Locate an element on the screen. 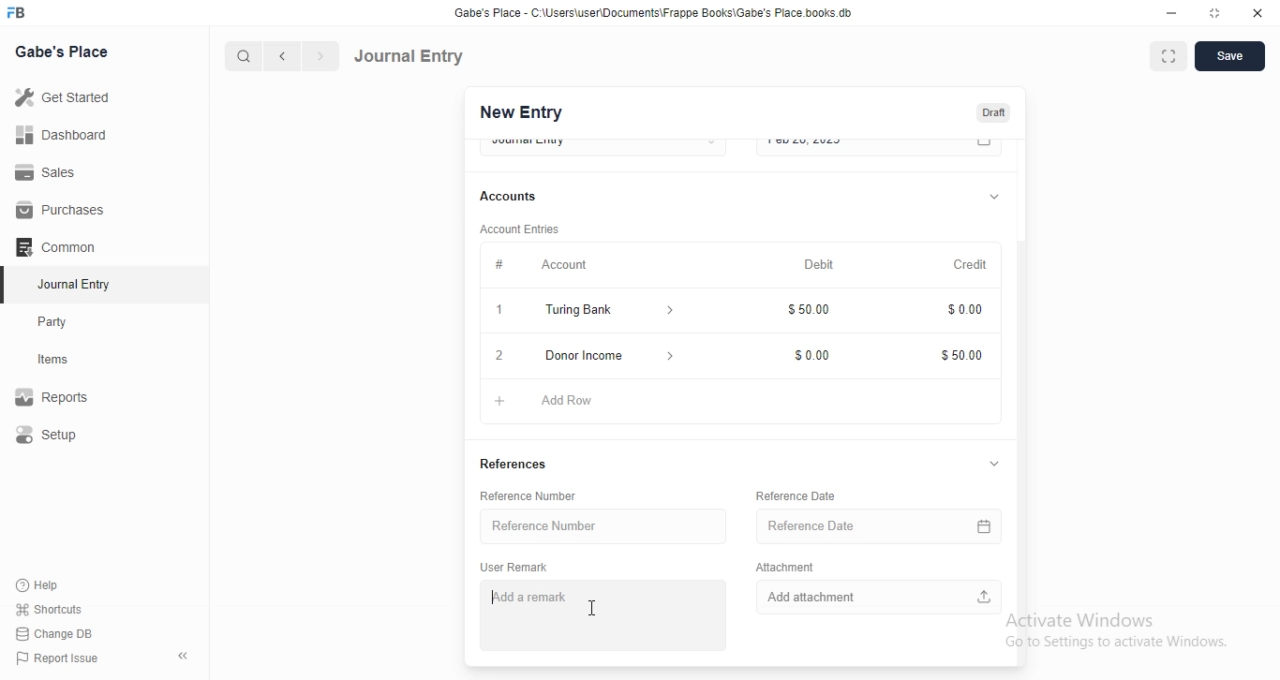 This screenshot has width=1280, height=680. New Entry is located at coordinates (519, 113).